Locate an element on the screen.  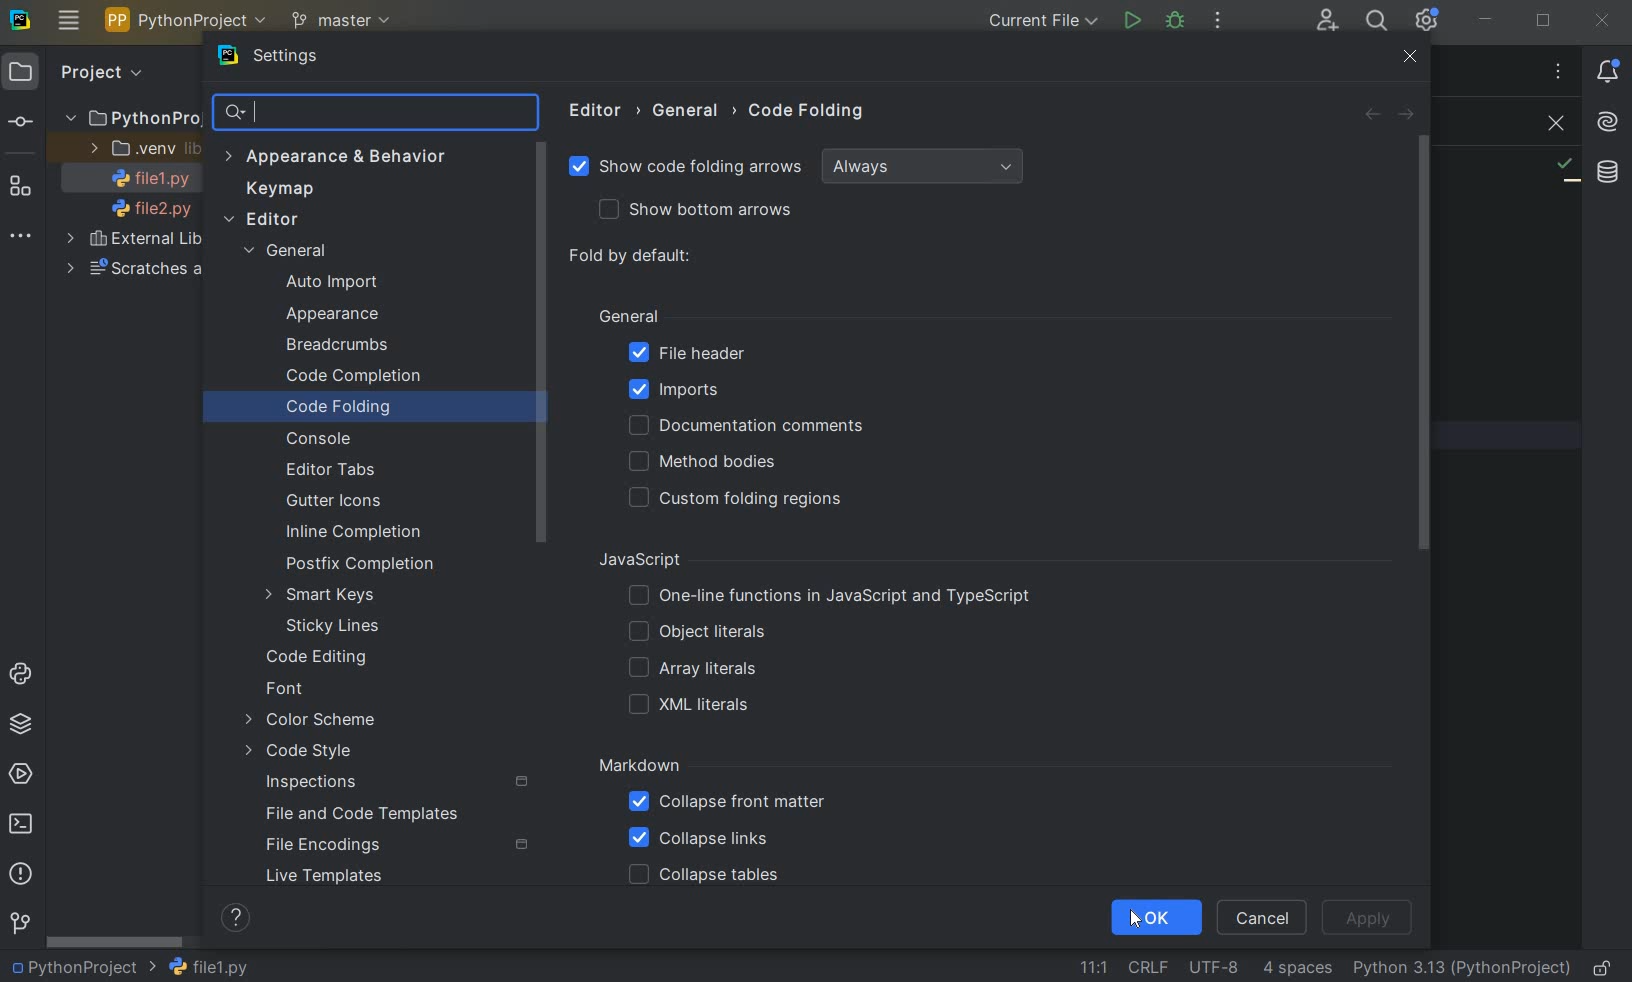
GENERAL is located at coordinates (691, 111).